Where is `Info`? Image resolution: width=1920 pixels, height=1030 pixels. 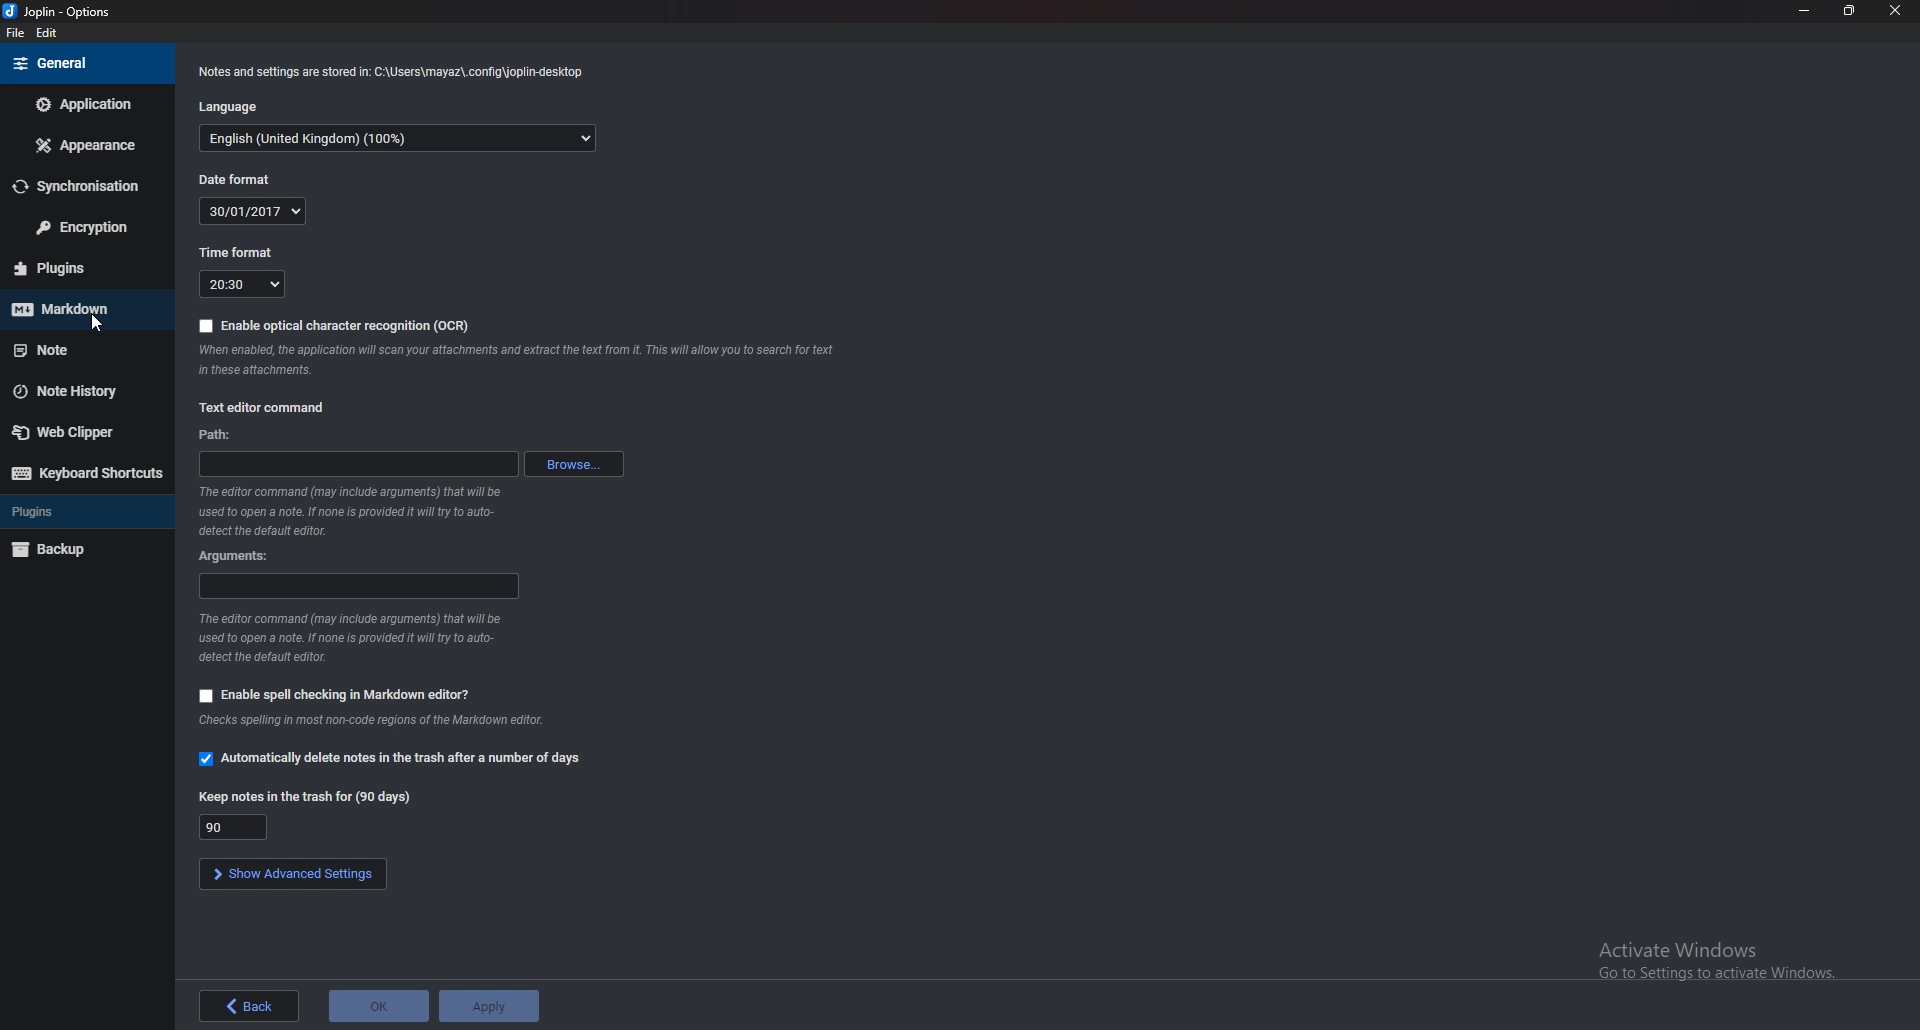
Info is located at coordinates (383, 721).